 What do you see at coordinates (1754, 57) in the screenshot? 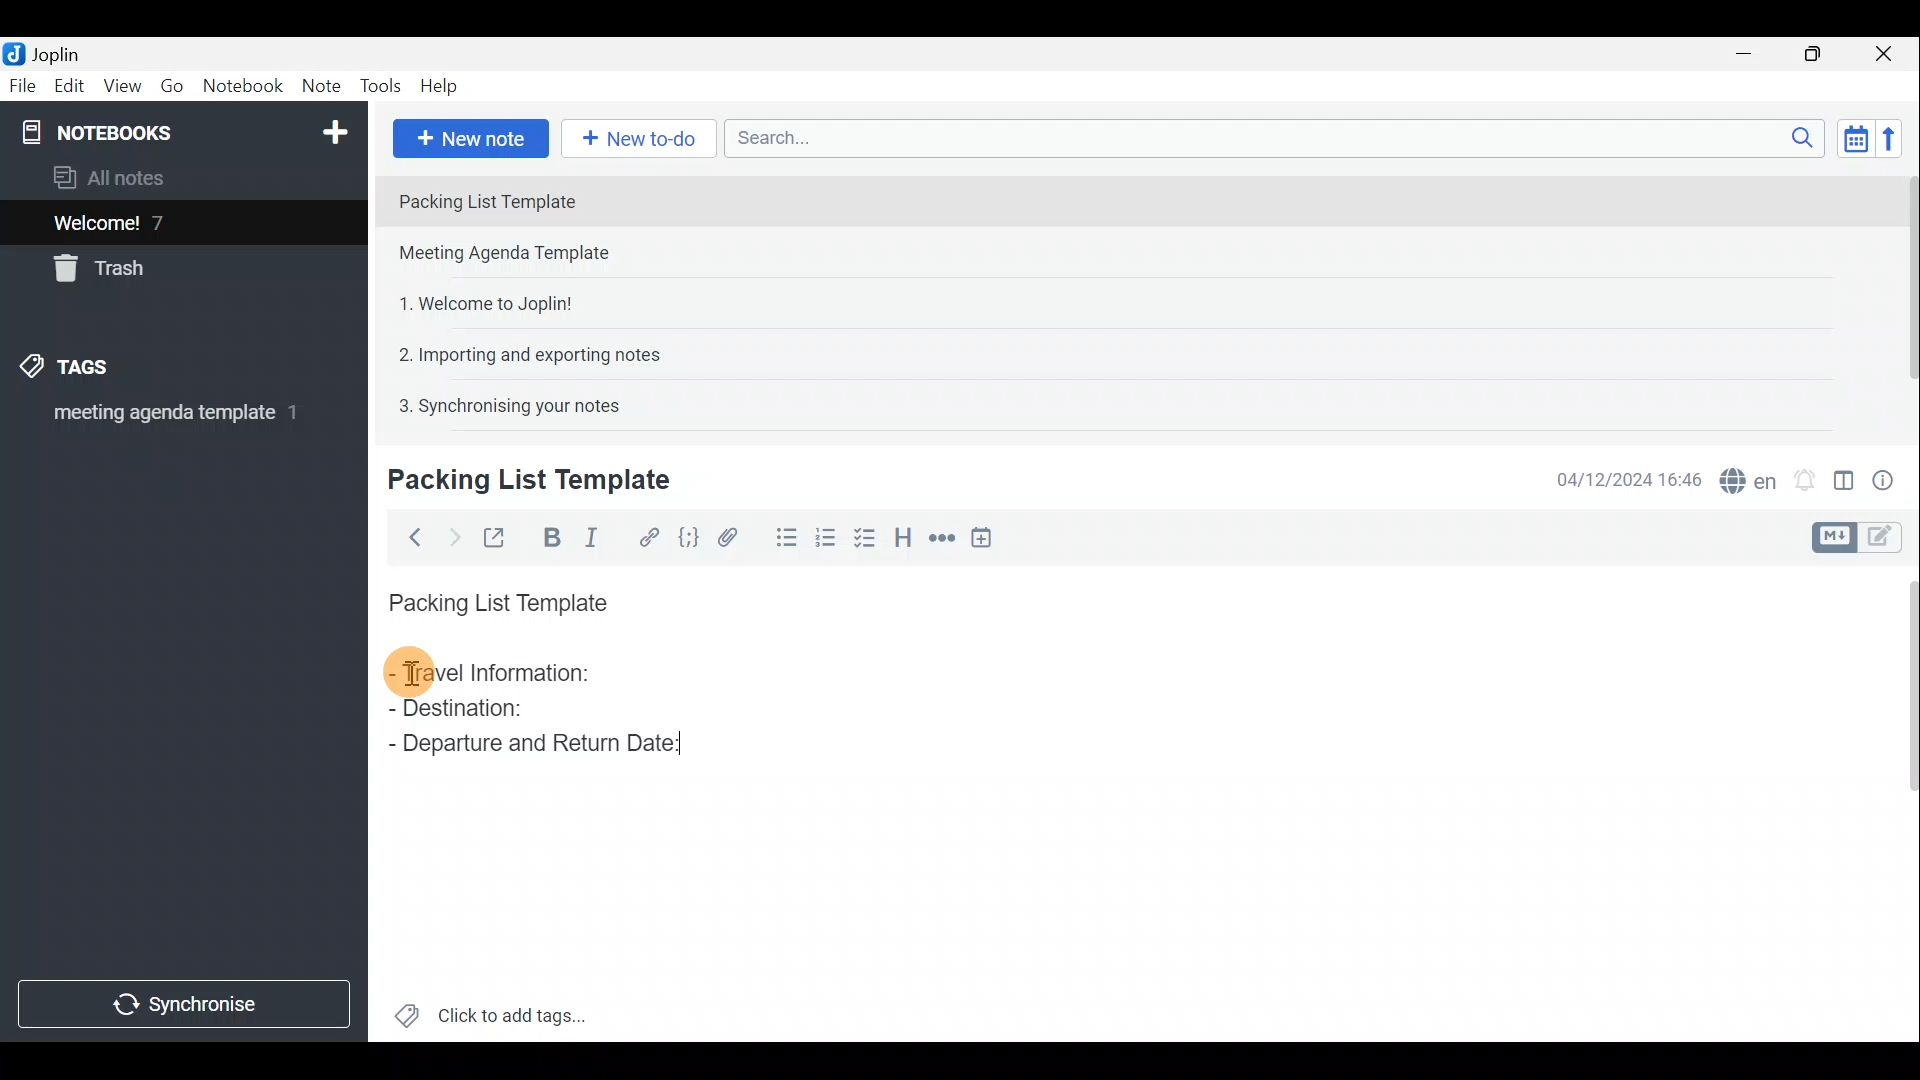
I see `Minimise` at bounding box center [1754, 57].